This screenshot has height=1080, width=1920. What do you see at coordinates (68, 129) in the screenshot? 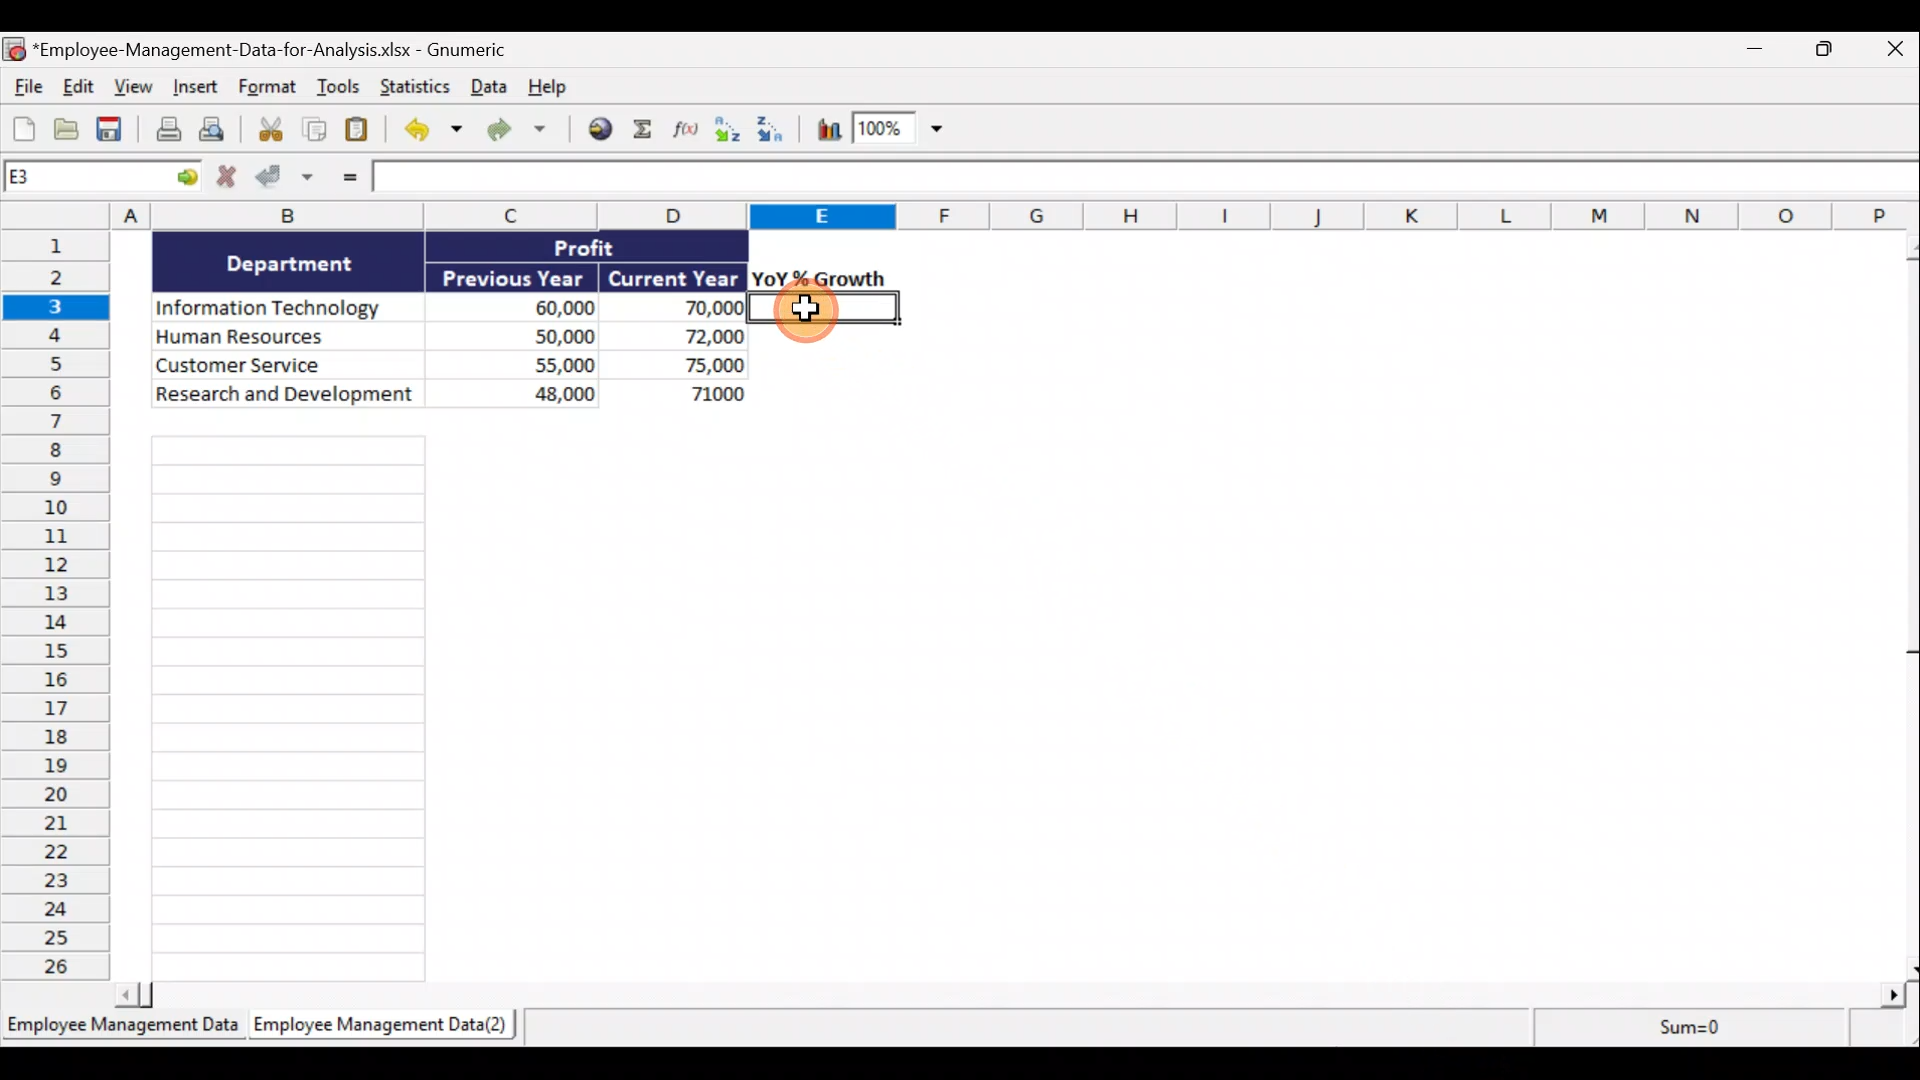
I see `Open a file` at bounding box center [68, 129].